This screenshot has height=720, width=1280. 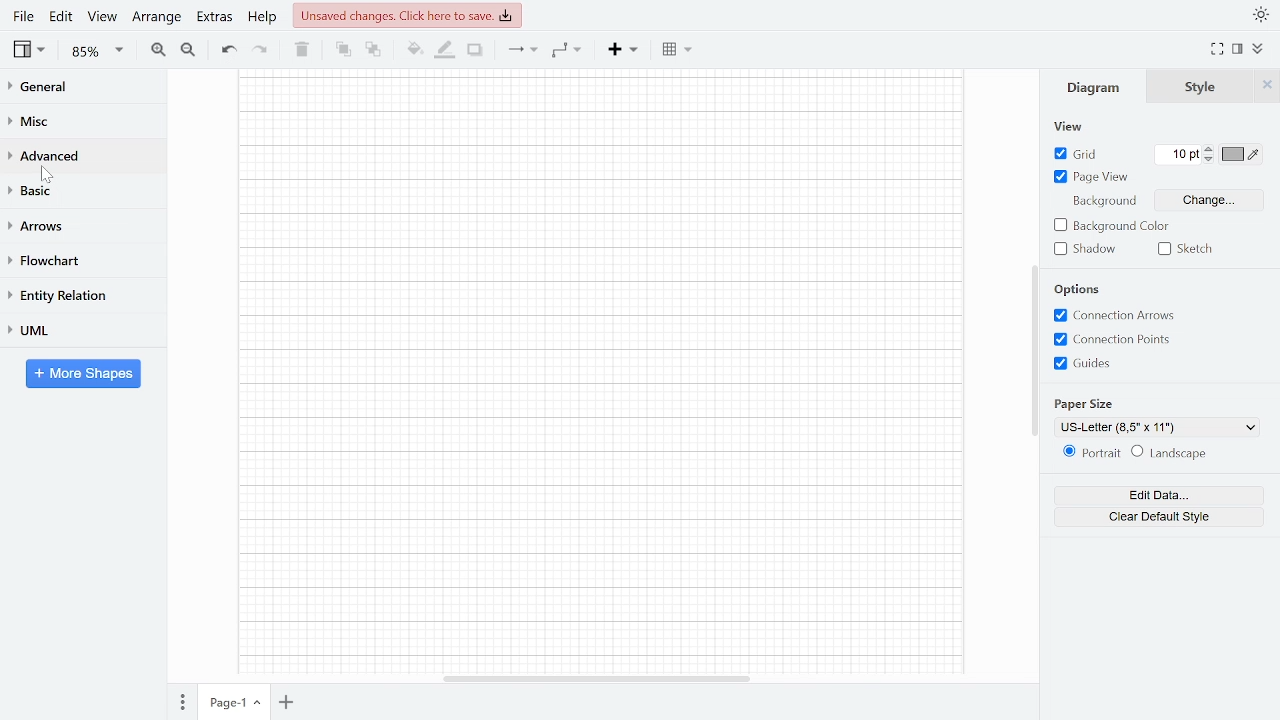 What do you see at coordinates (227, 52) in the screenshot?
I see `Undo` at bounding box center [227, 52].